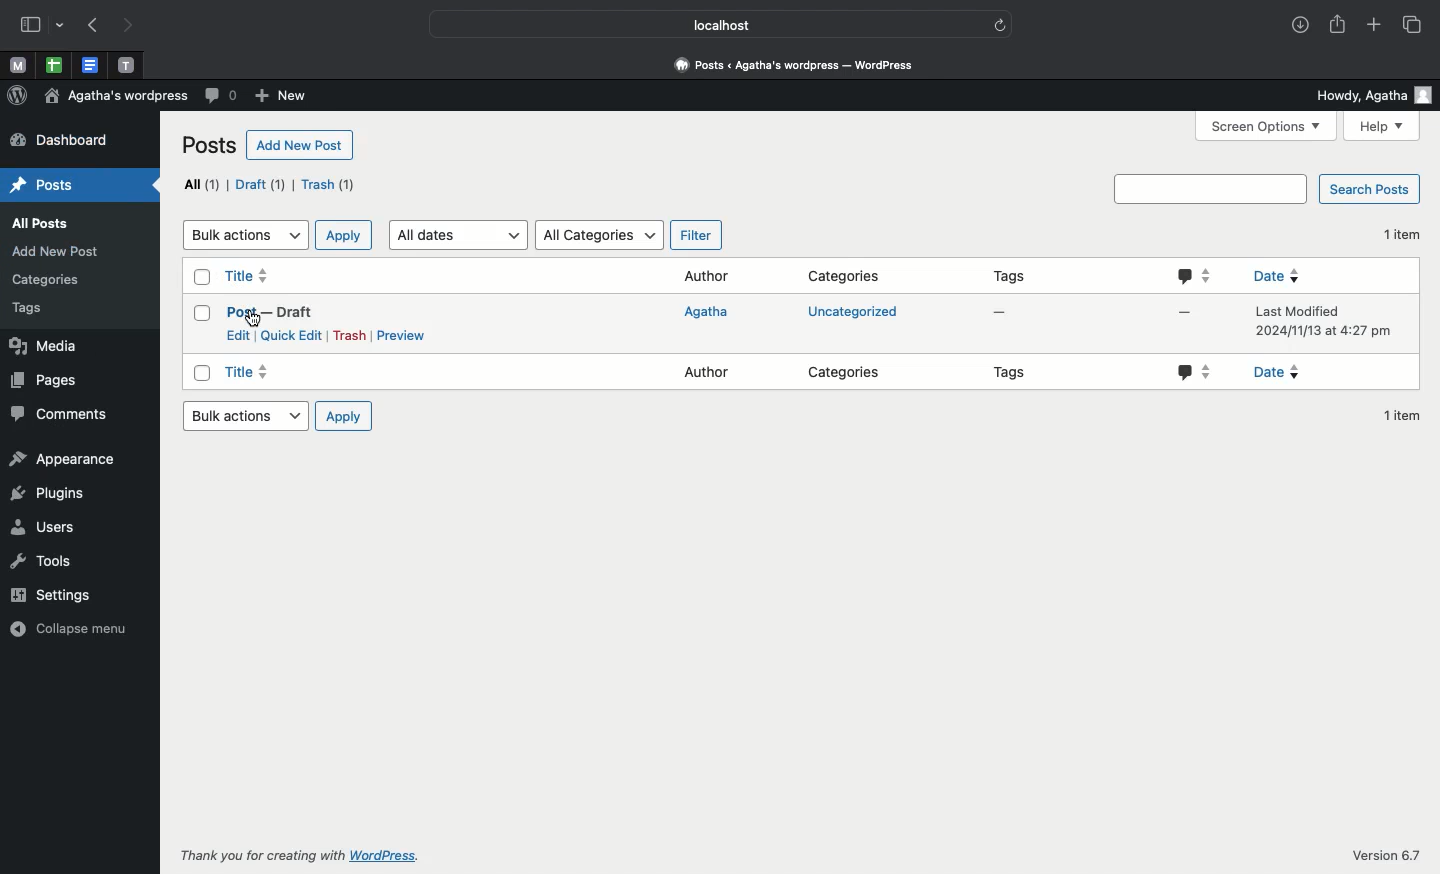  I want to click on Appearance, so click(62, 460).